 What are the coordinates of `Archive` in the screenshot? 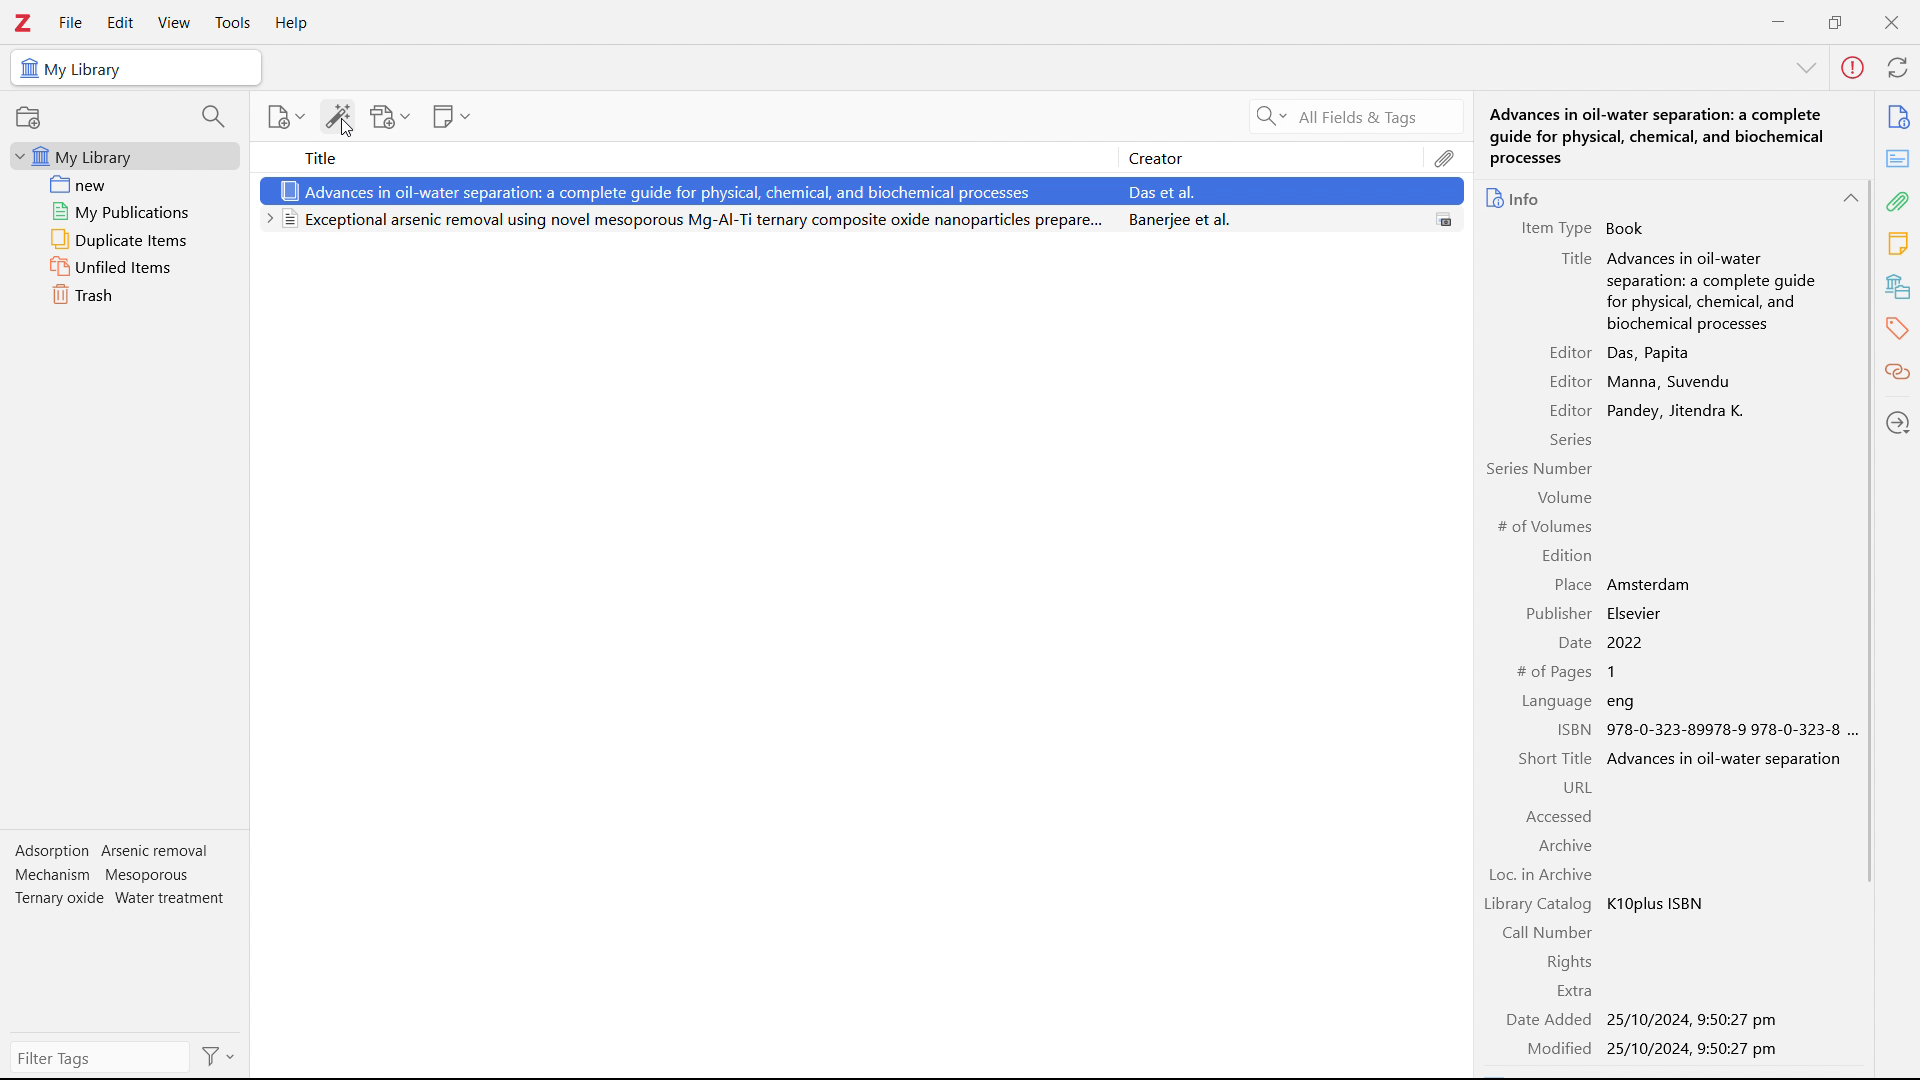 It's located at (1565, 844).